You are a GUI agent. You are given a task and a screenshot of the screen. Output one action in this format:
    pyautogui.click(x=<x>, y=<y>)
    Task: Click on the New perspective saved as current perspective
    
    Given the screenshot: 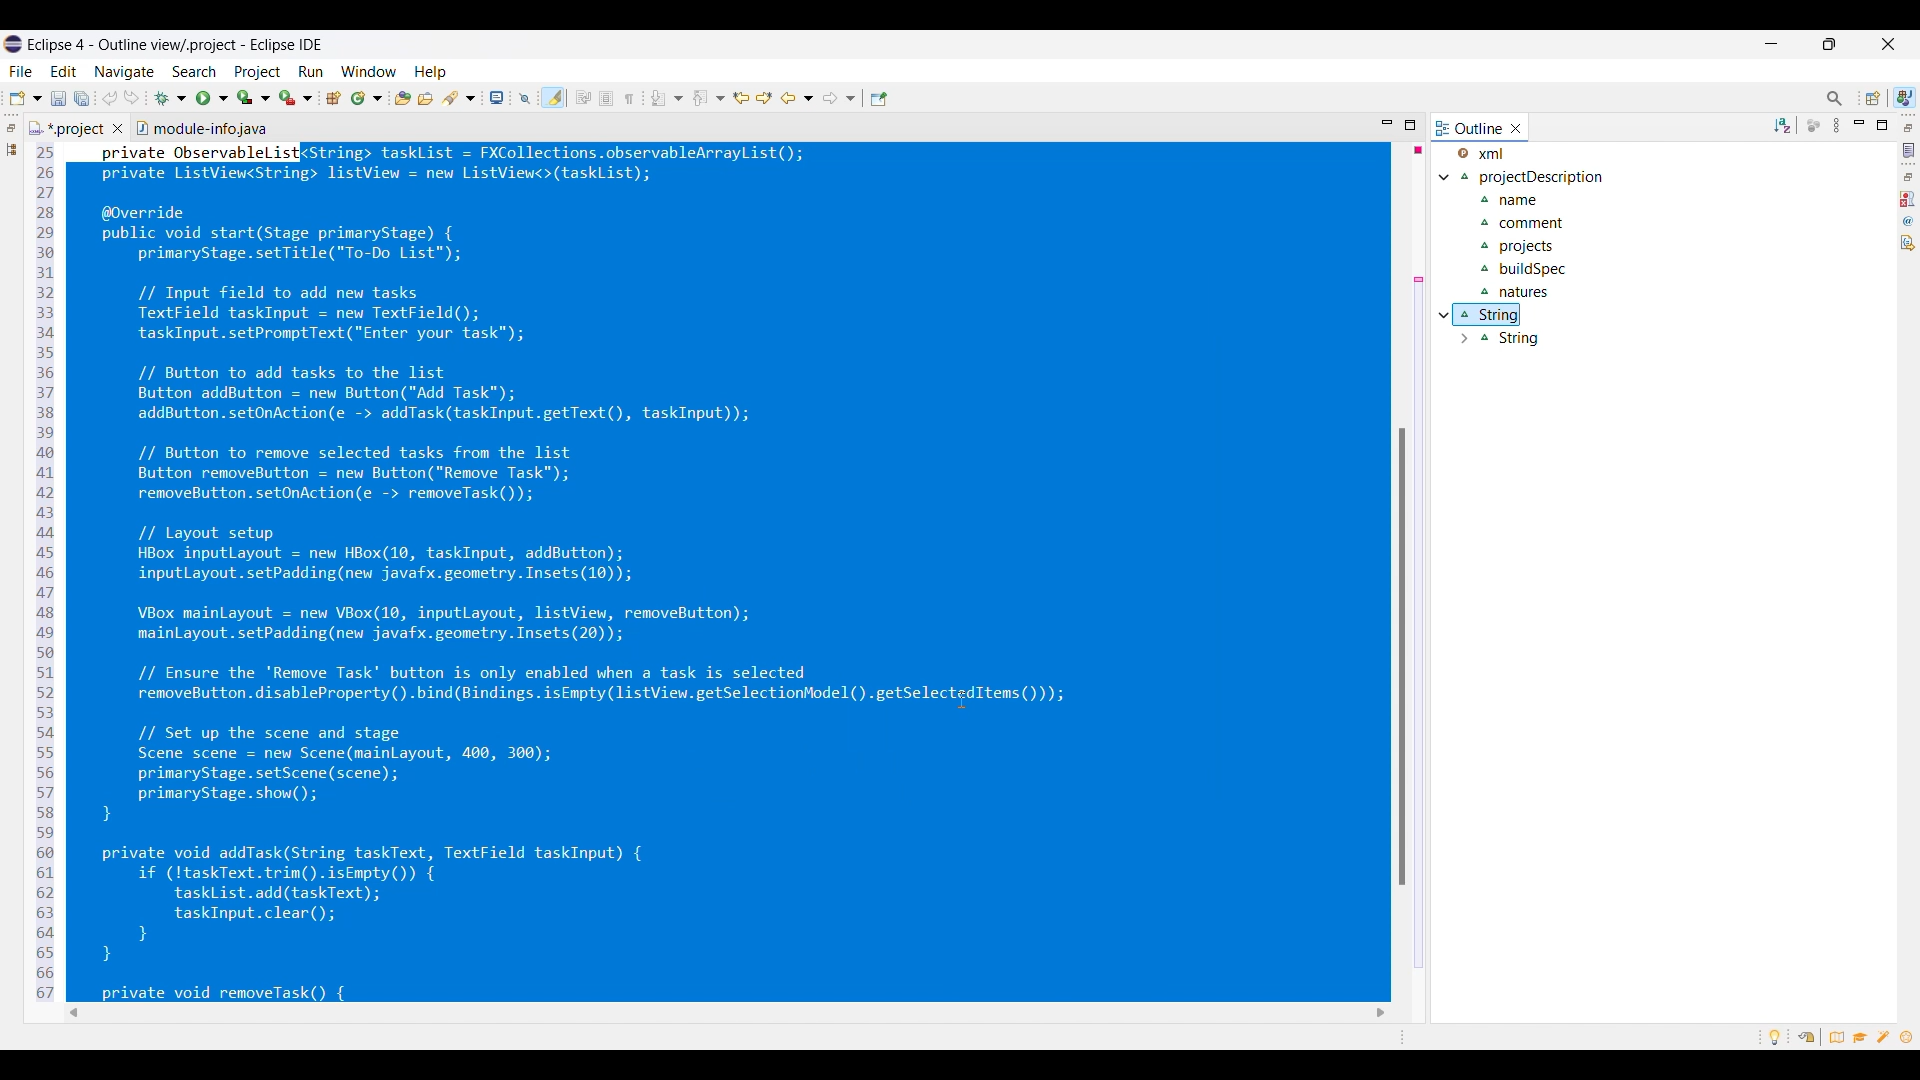 What is the action you would take?
    pyautogui.click(x=1905, y=97)
    